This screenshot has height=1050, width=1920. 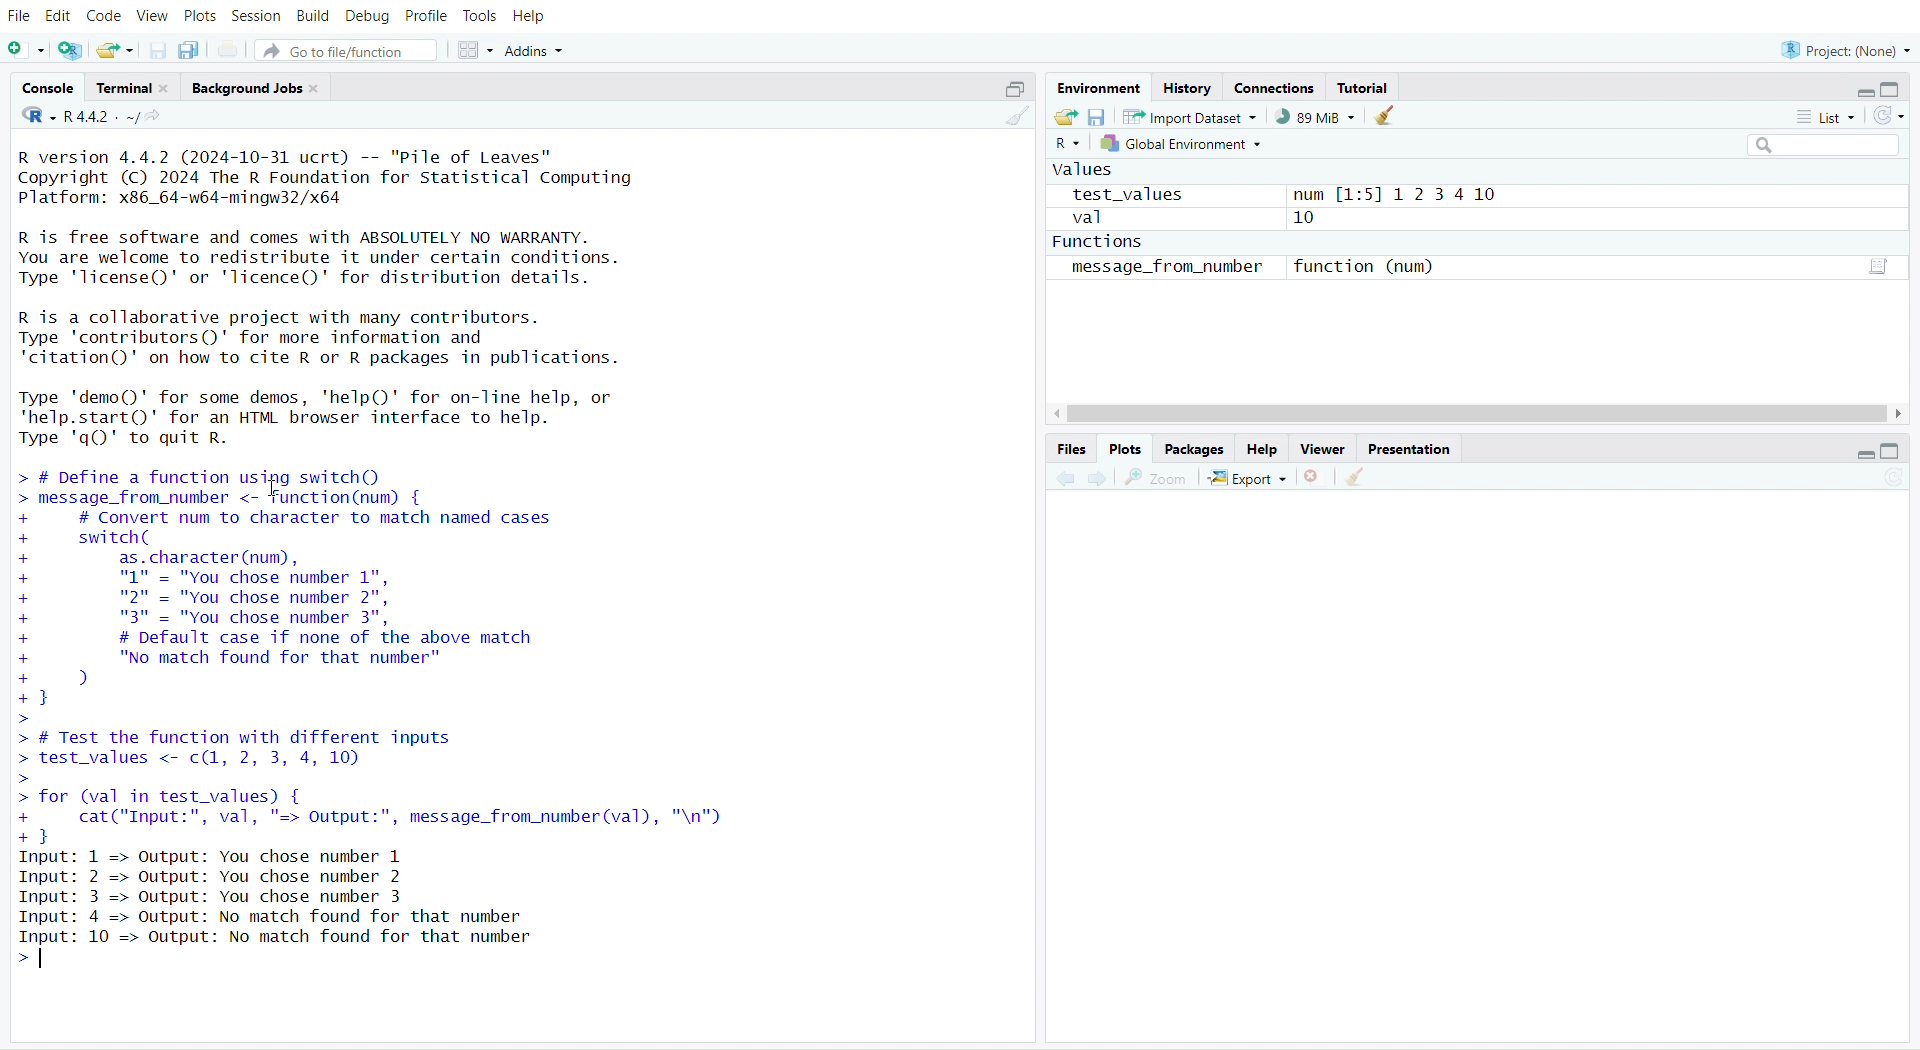 What do you see at coordinates (1868, 93) in the screenshot?
I see `Minimize` at bounding box center [1868, 93].